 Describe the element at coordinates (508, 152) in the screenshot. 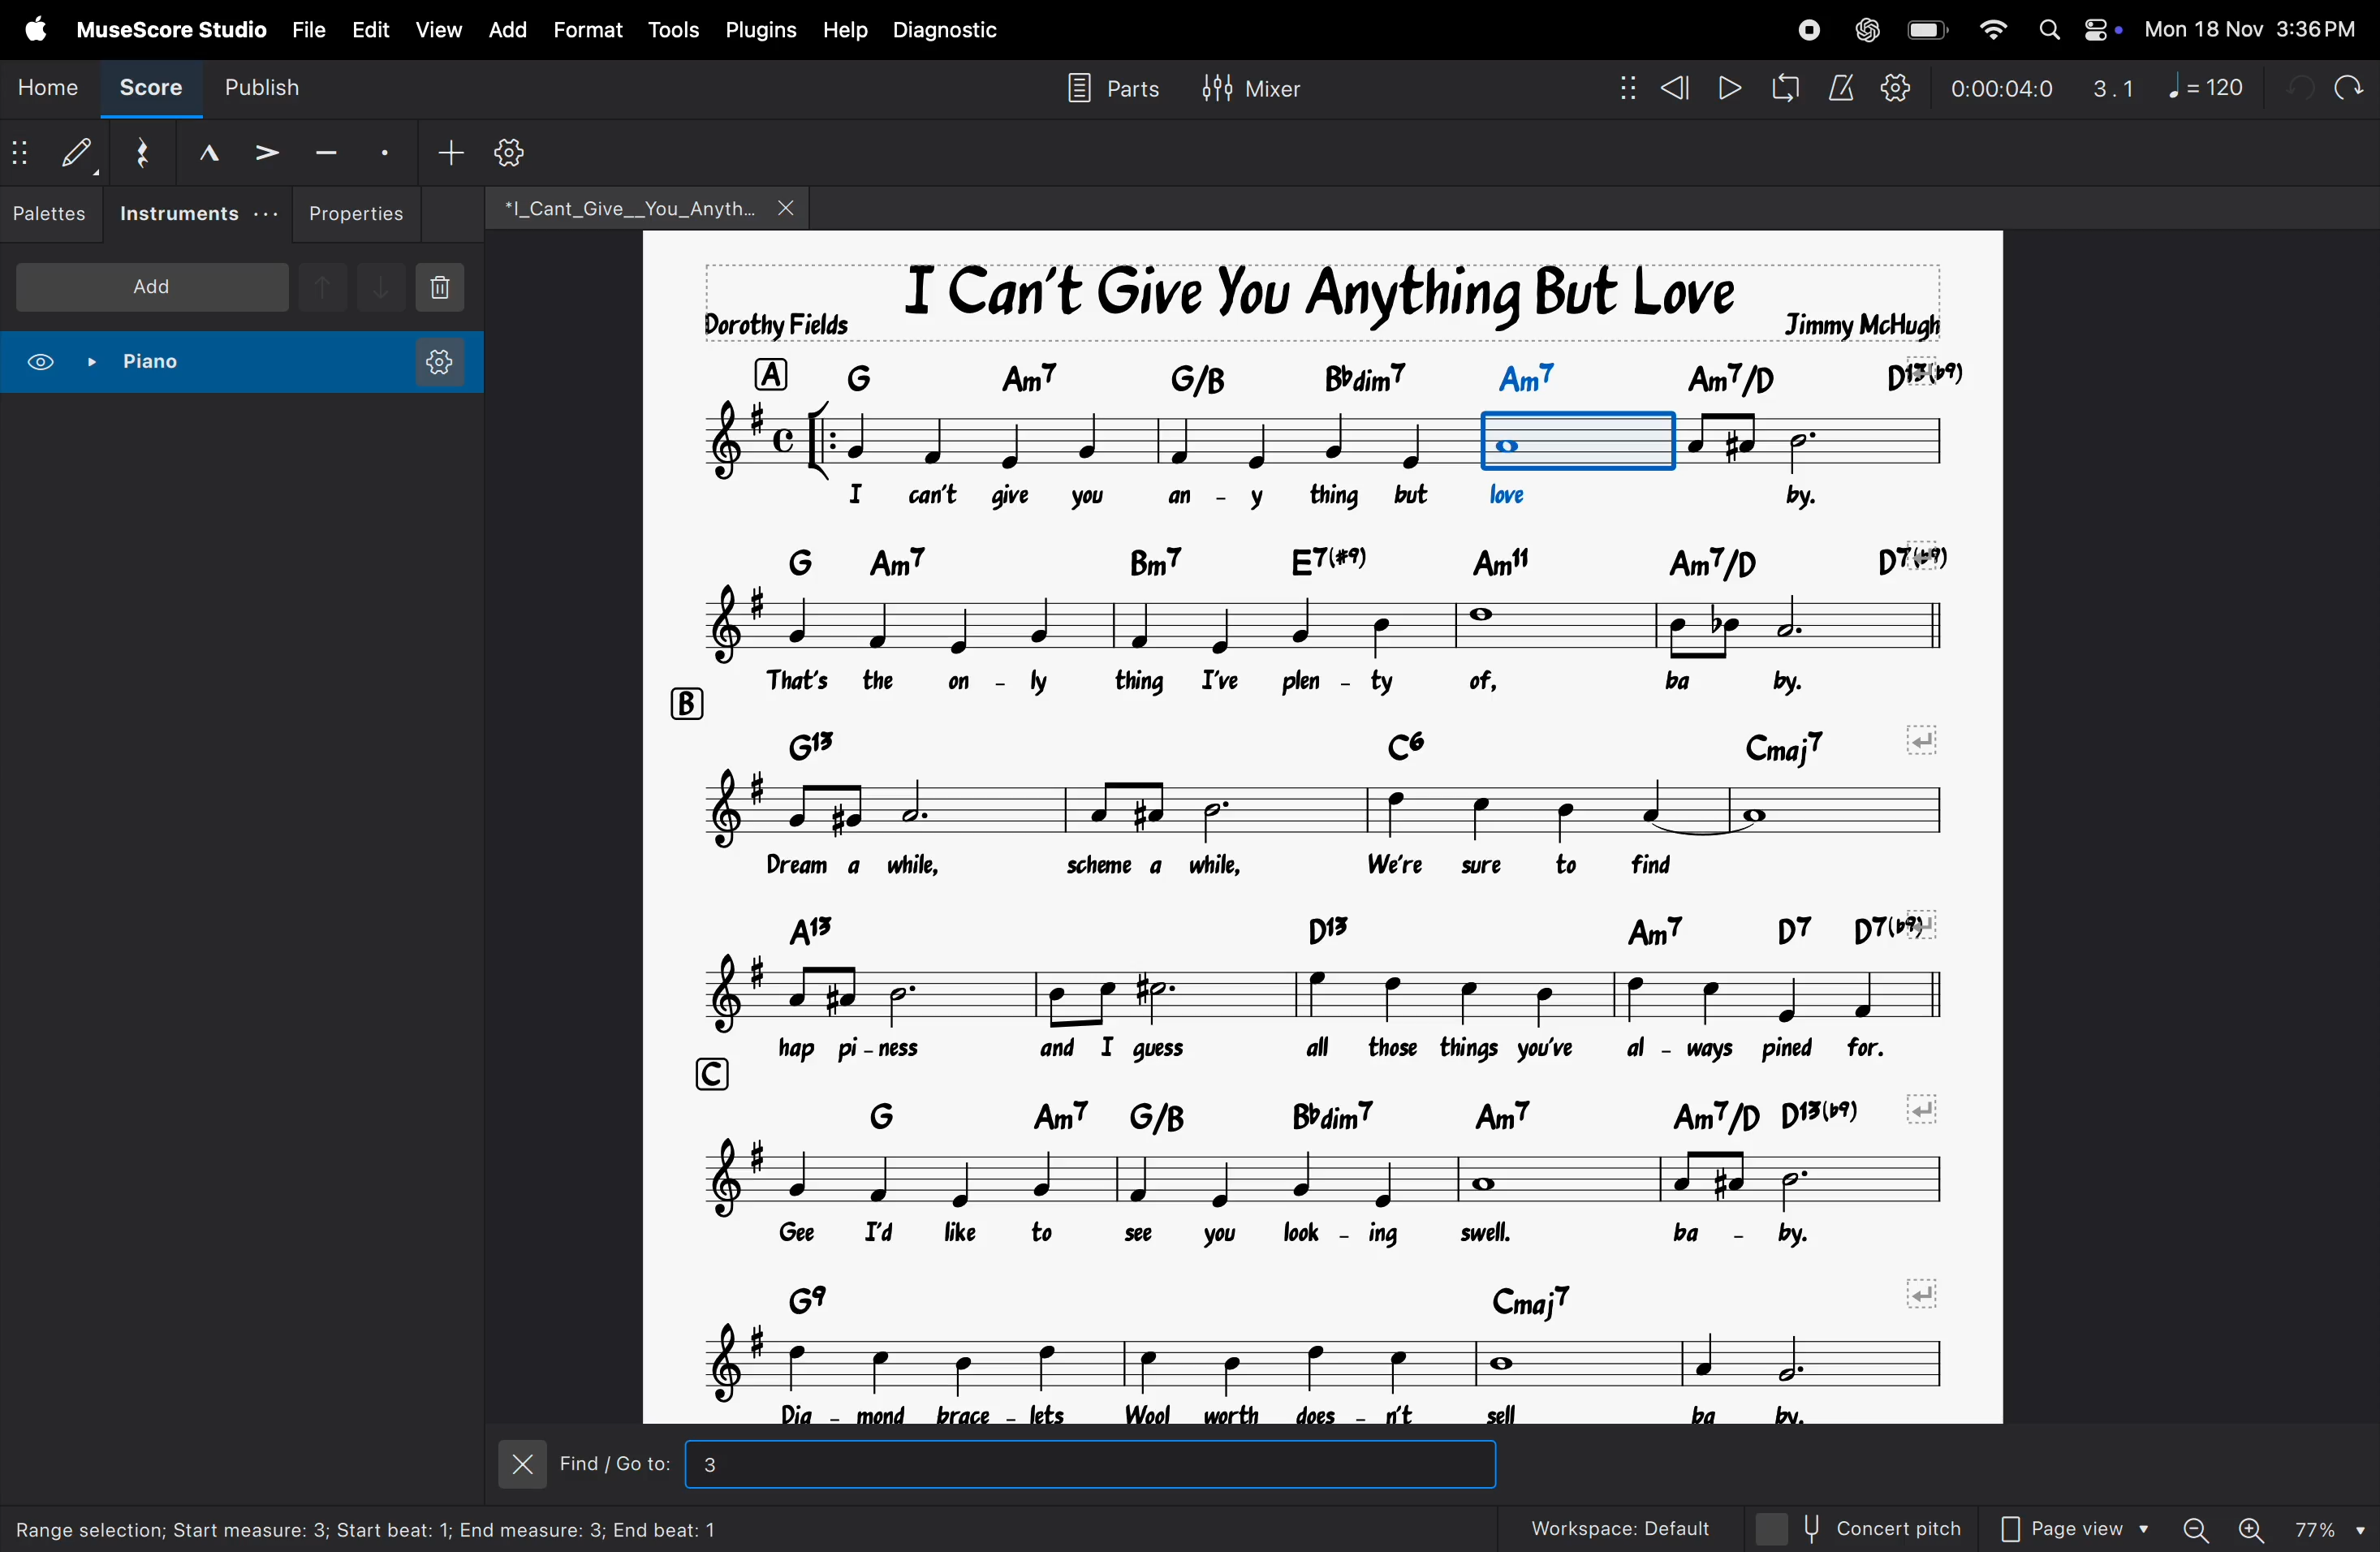

I see `settings` at that location.